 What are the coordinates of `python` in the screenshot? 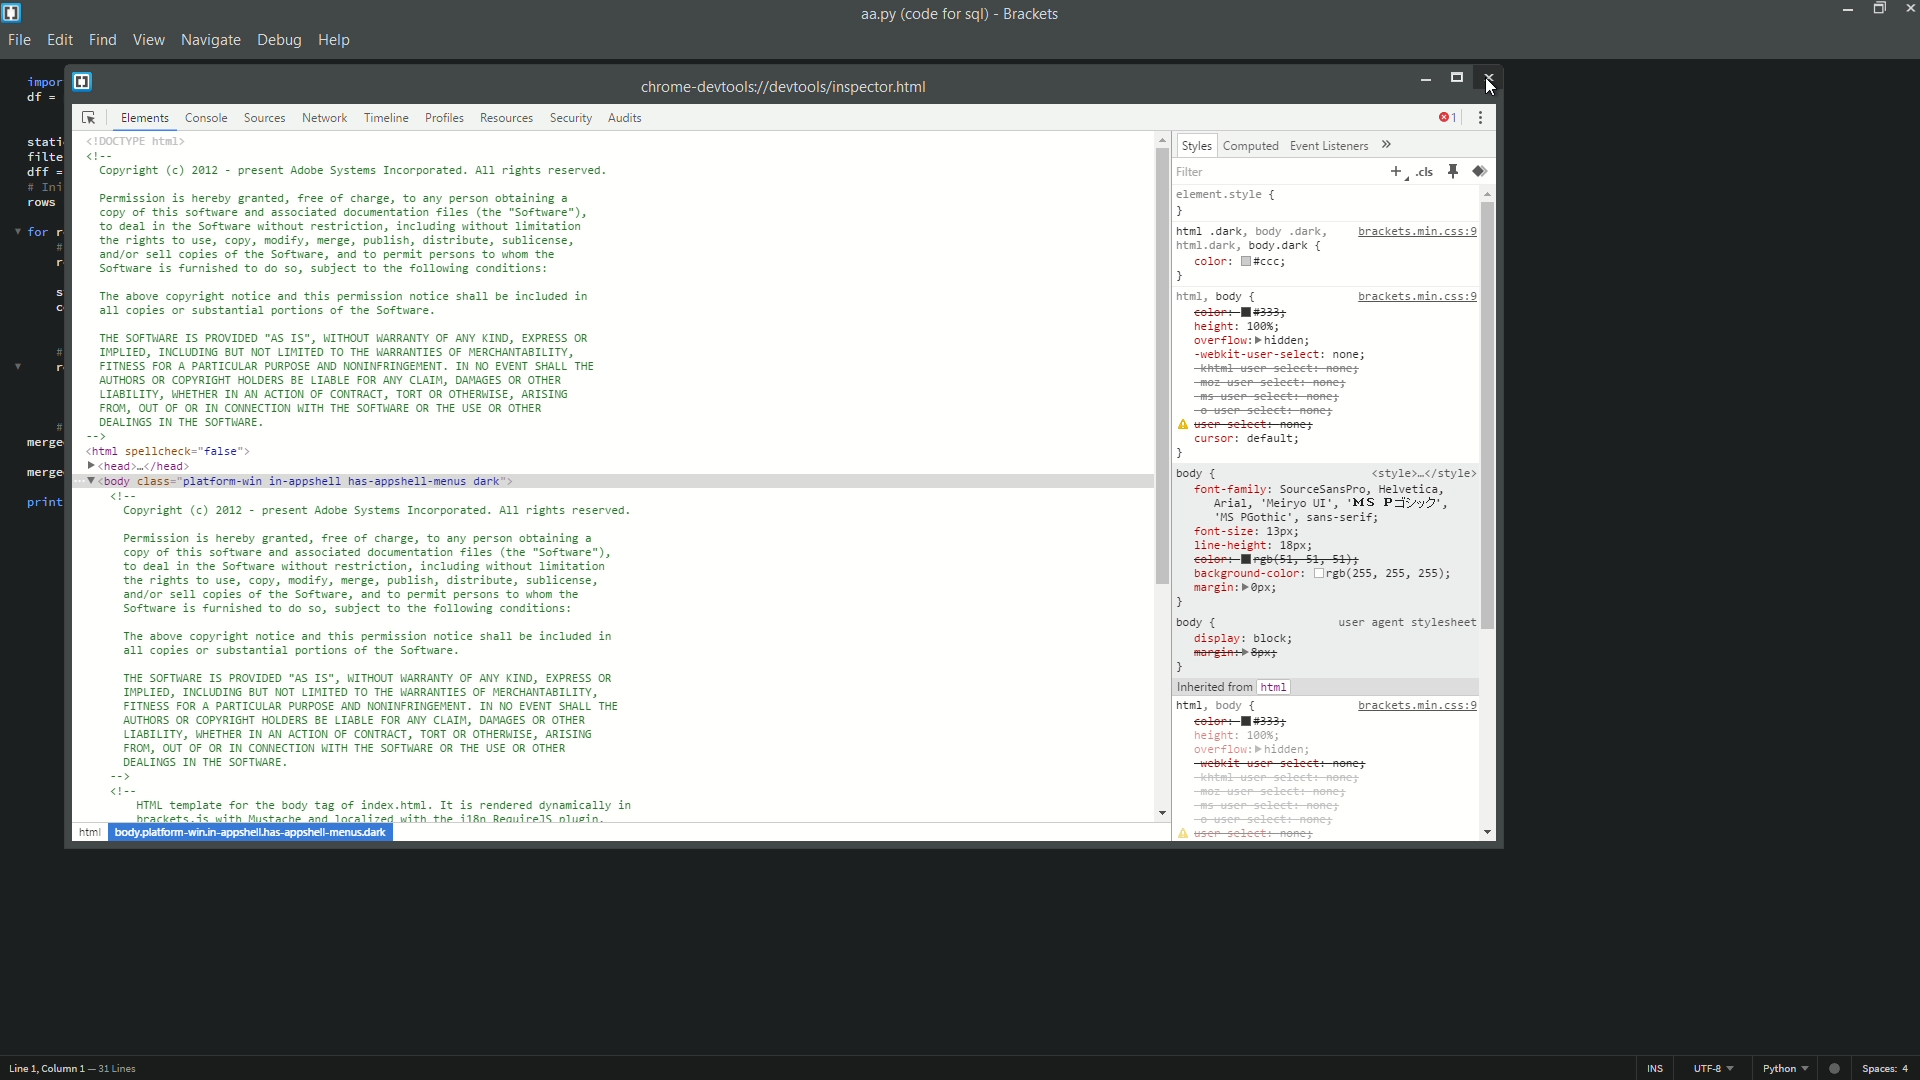 It's located at (1786, 1068).